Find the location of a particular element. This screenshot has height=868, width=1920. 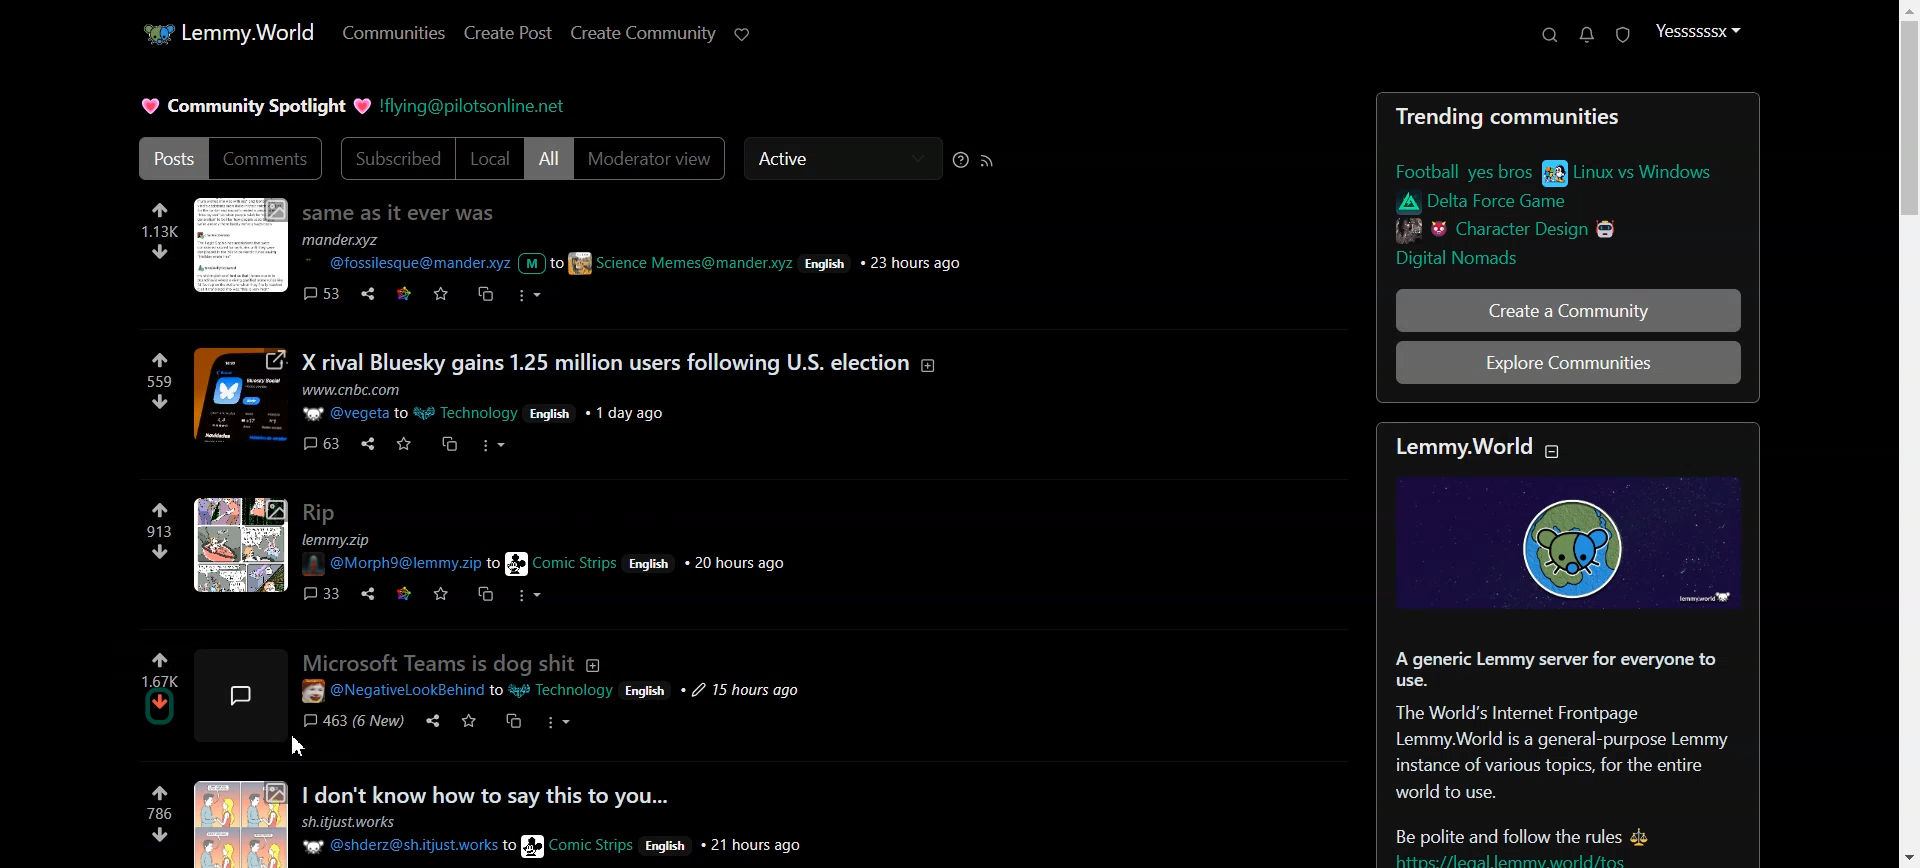

more is located at coordinates (558, 724).